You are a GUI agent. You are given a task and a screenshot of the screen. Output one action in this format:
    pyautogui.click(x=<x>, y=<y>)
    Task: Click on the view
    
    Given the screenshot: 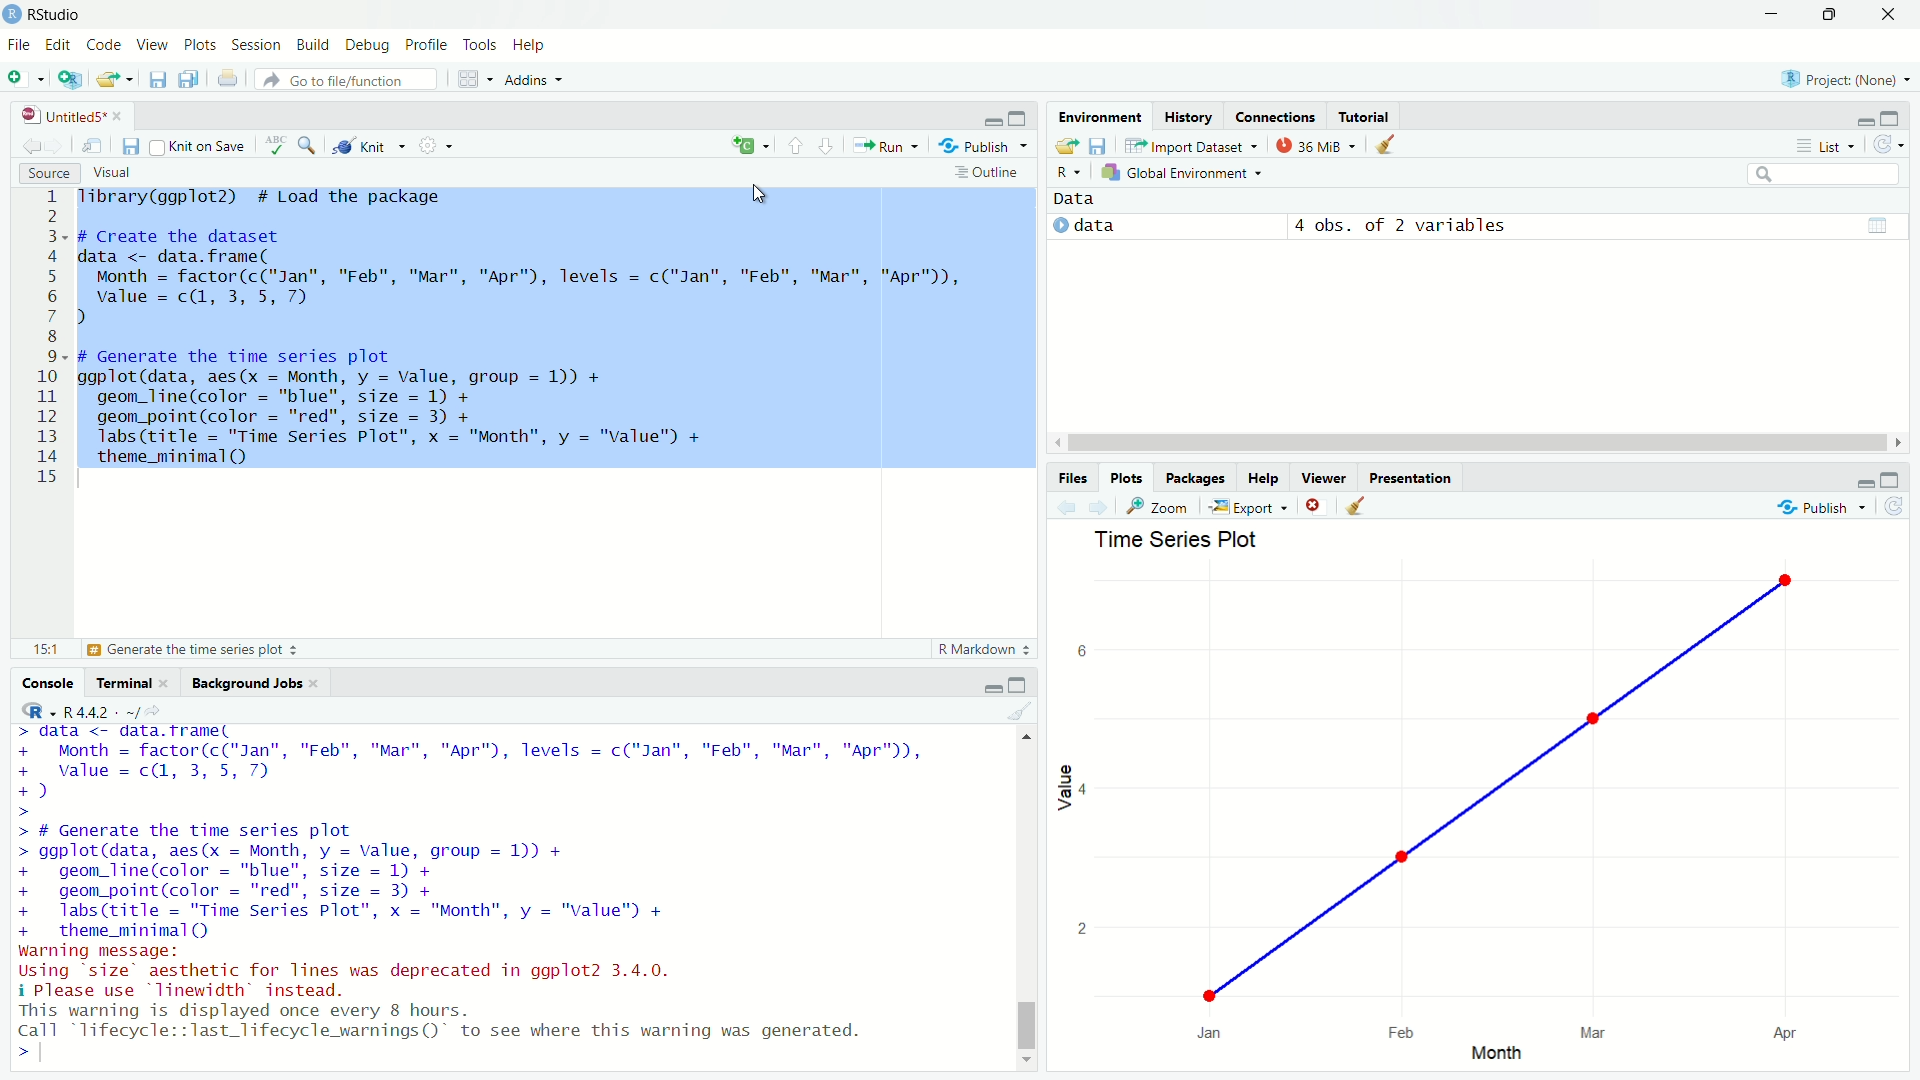 What is the action you would take?
    pyautogui.click(x=152, y=43)
    